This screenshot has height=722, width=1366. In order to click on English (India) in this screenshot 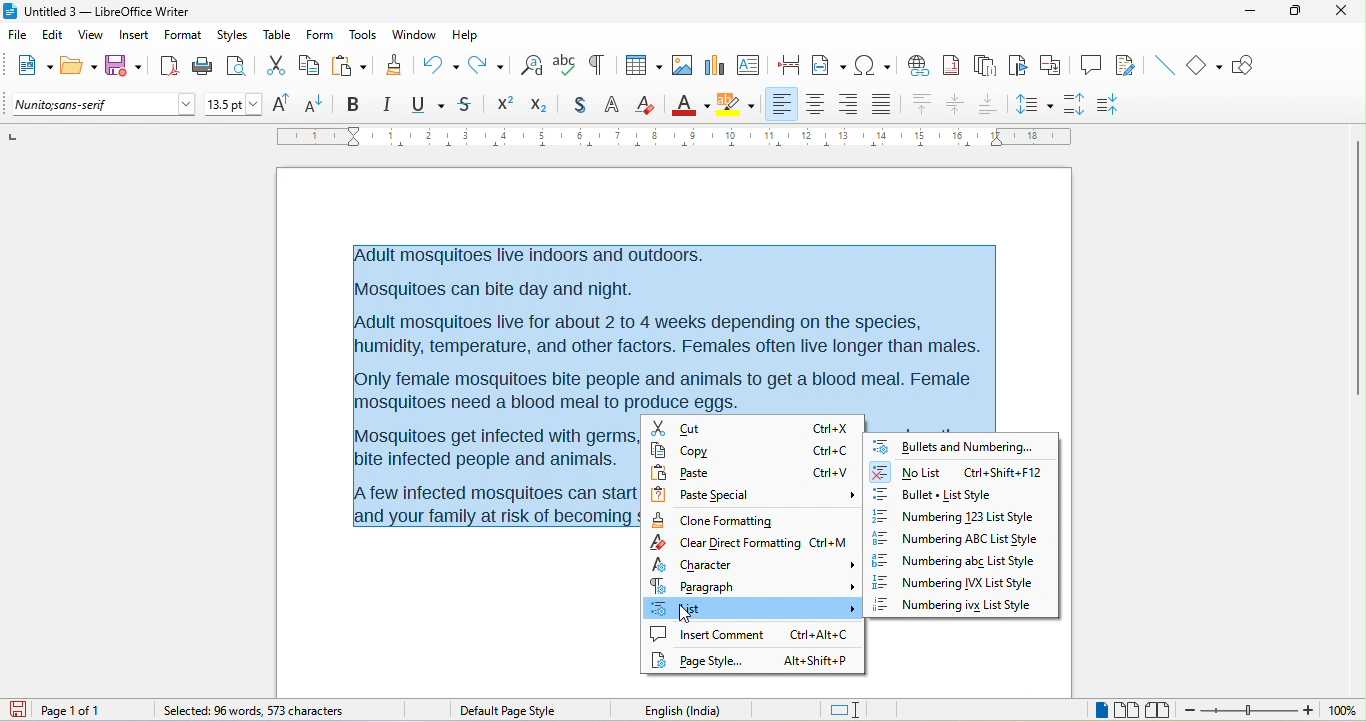, I will do `click(690, 709)`.